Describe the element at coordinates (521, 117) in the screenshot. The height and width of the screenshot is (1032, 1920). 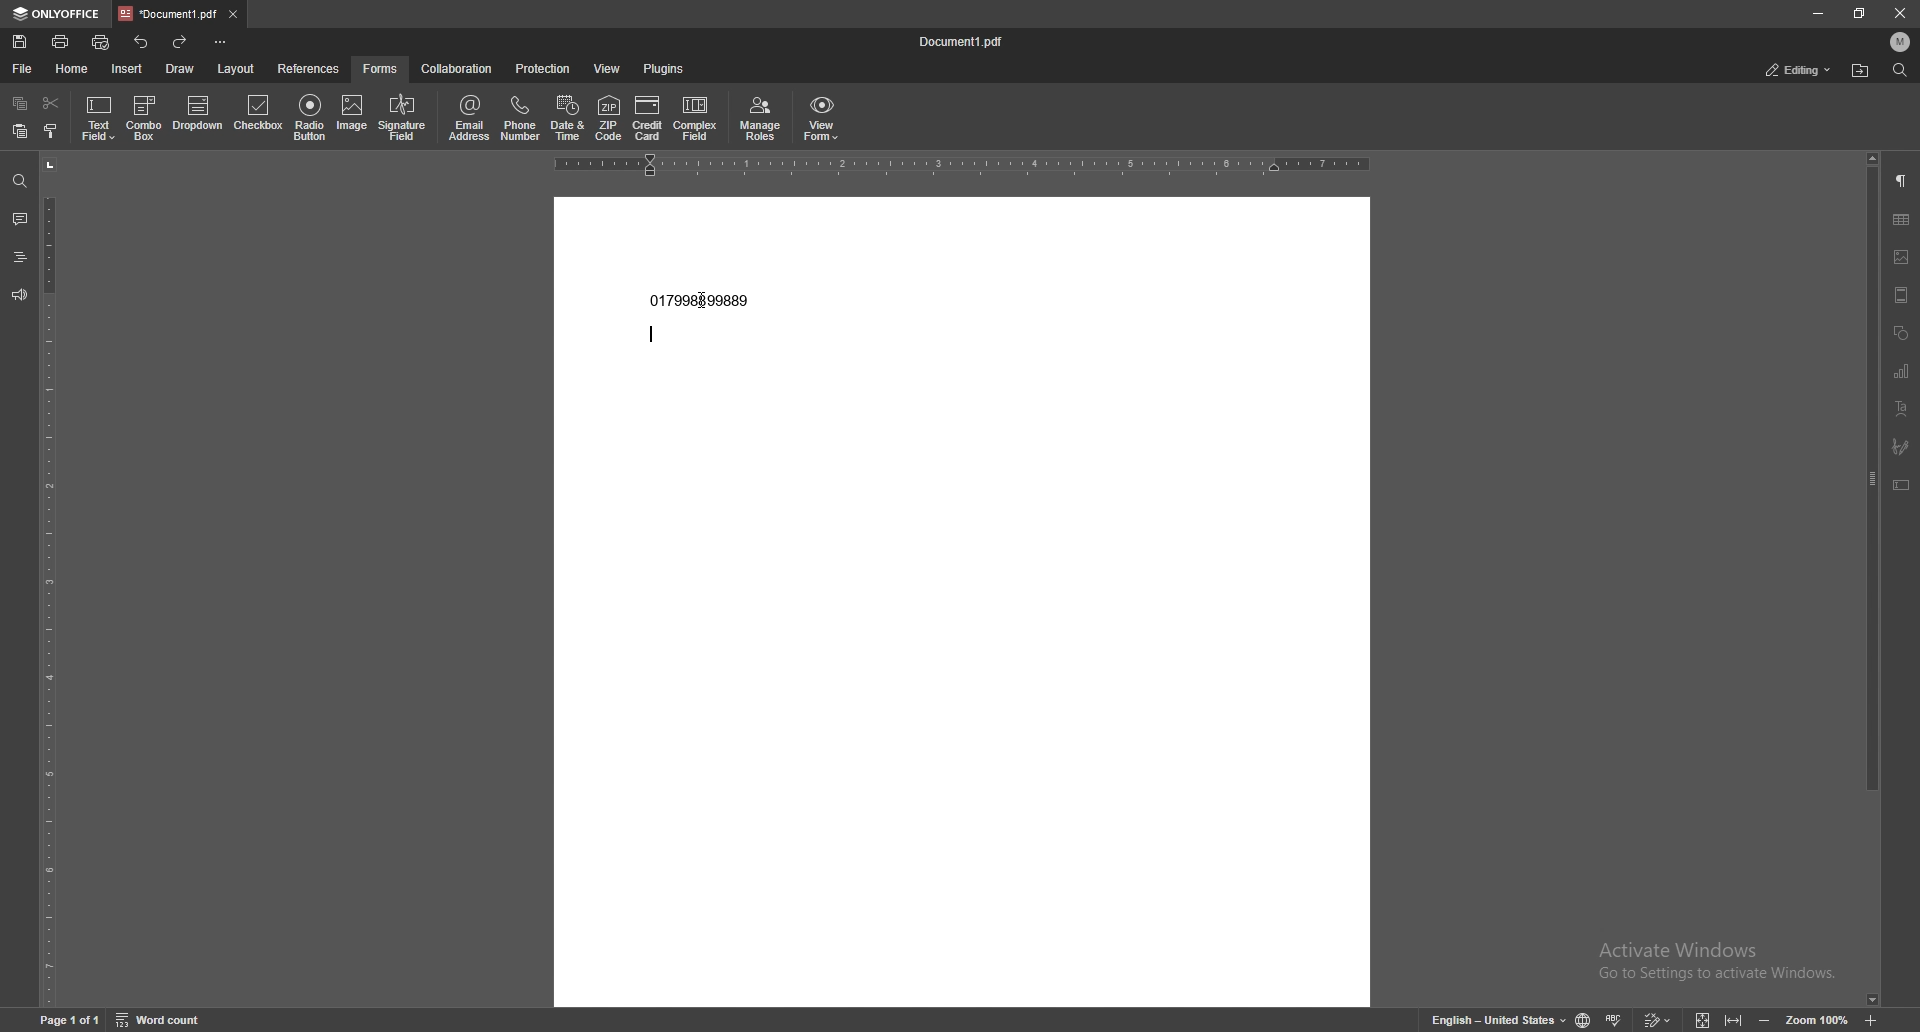
I see `phone number` at that location.